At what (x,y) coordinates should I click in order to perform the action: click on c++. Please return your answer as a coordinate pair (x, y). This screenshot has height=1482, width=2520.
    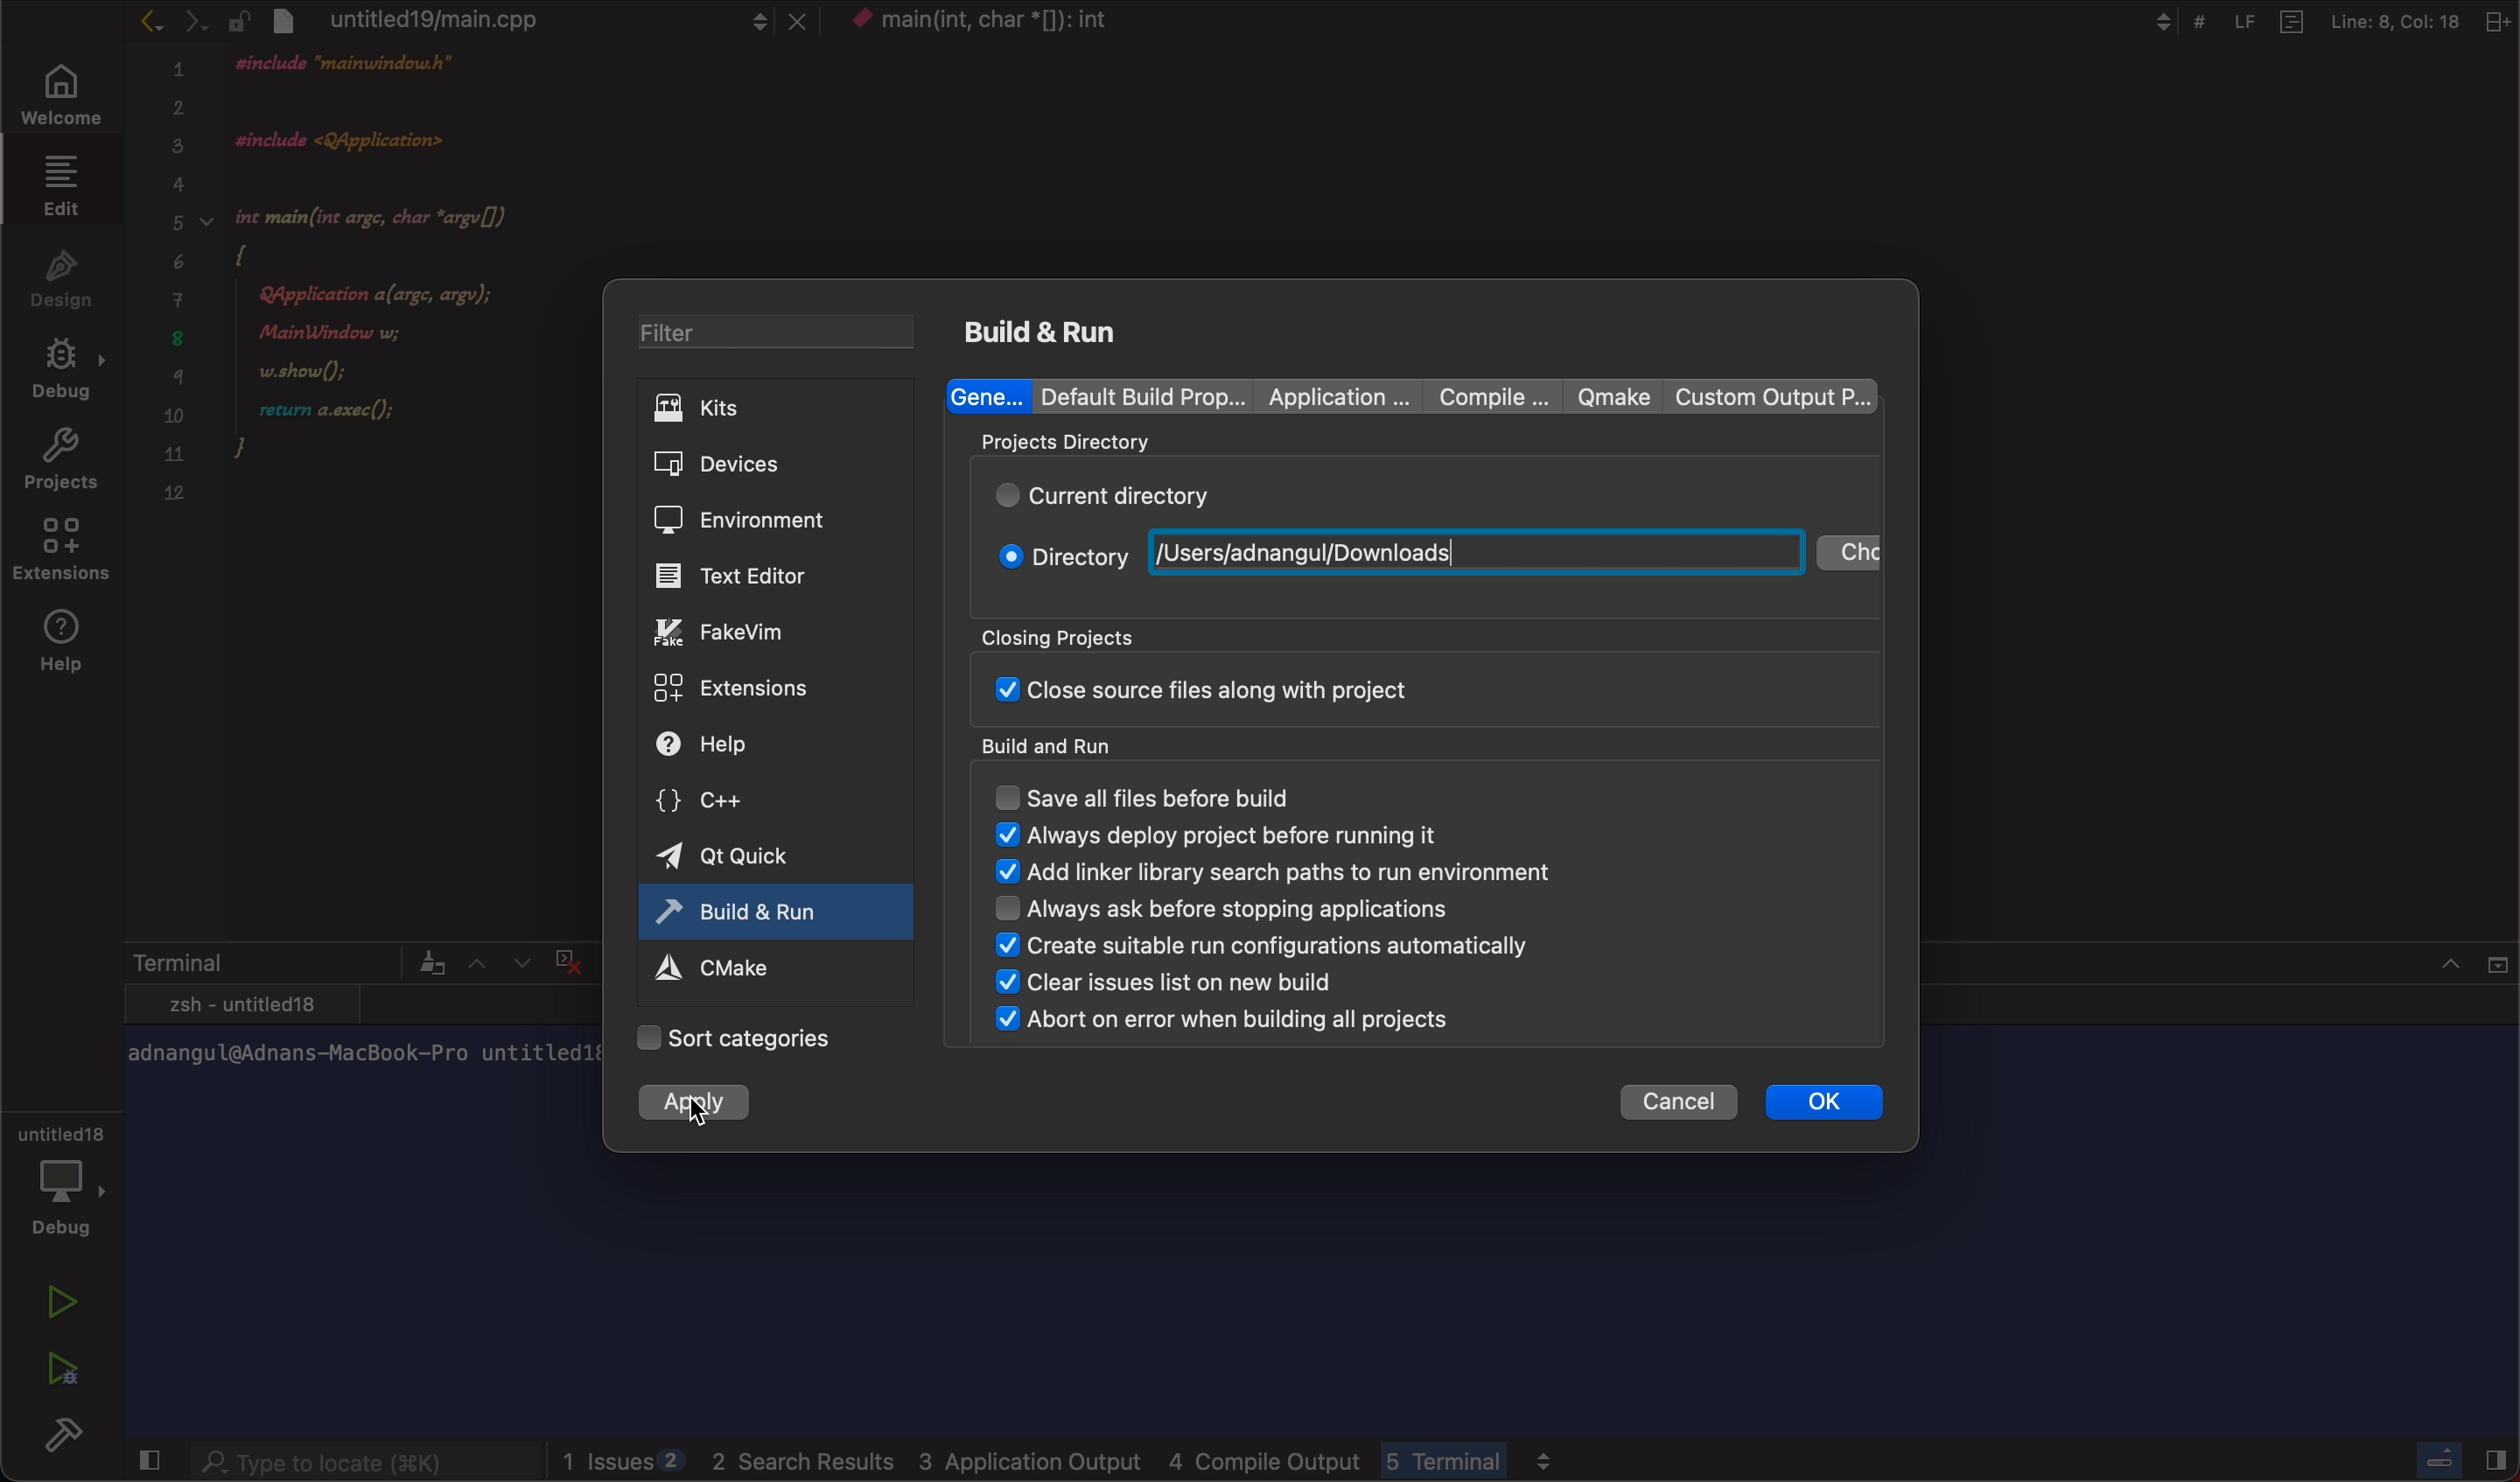
    Looking at the image, I should click on (742, 800).